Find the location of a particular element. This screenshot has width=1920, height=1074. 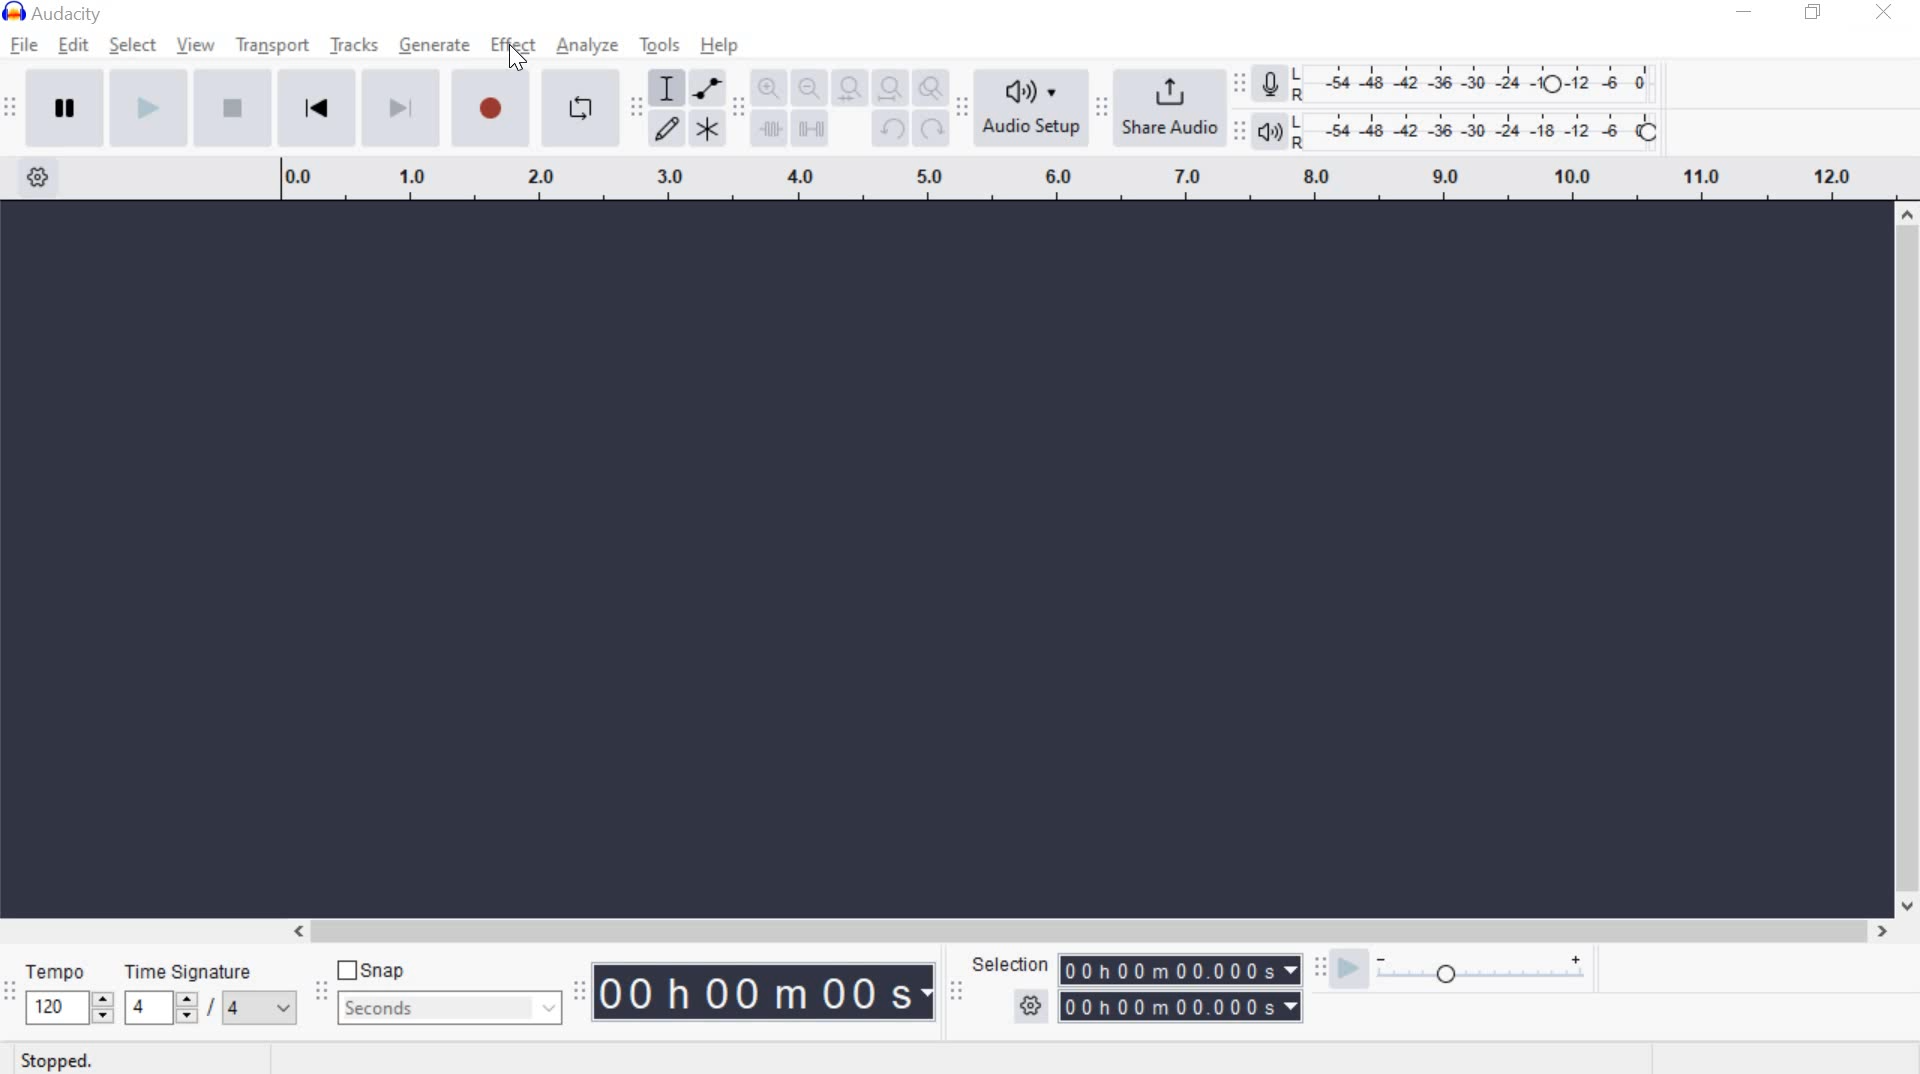

Tools toolbar is located at coordinates (638, 108).